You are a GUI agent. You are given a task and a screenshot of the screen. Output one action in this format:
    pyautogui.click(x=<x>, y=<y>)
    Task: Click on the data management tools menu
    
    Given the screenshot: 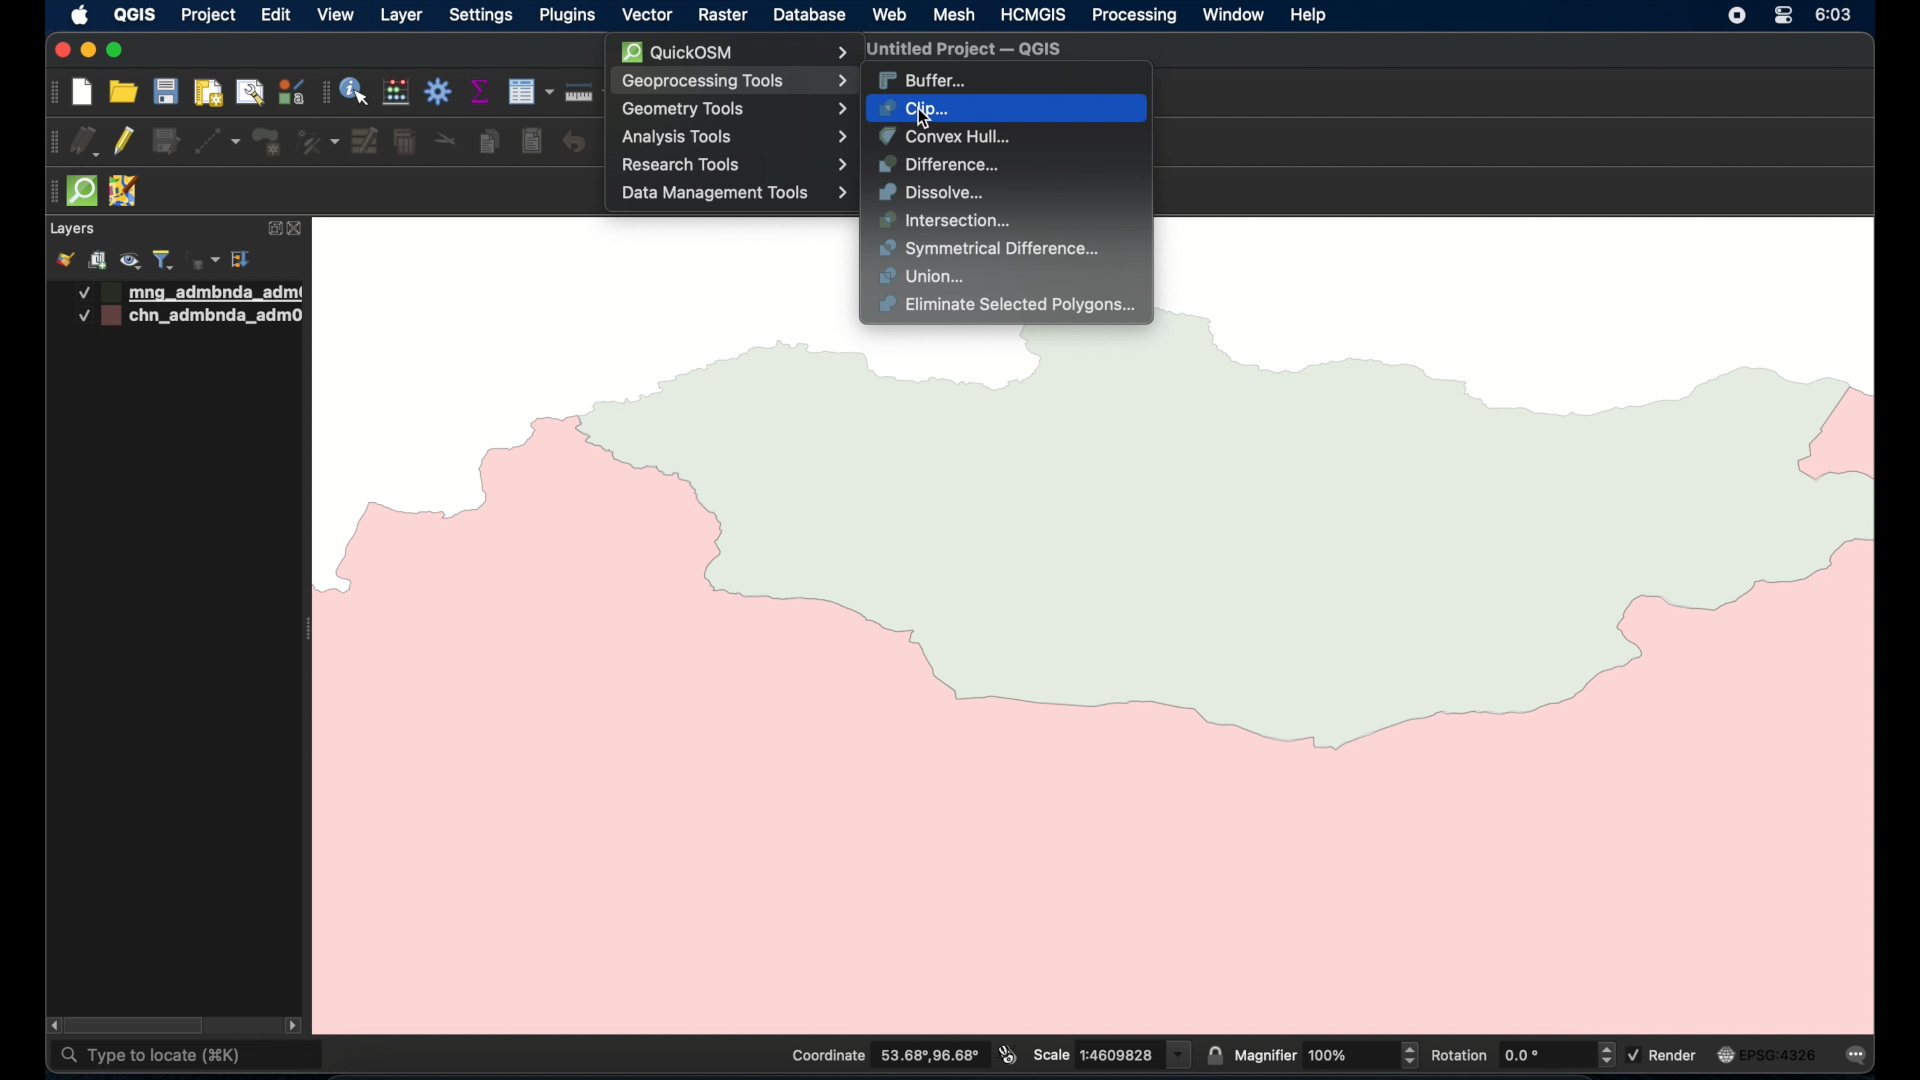 What is the action you would take?
    pyautogui.click(x=735, y=192)
    